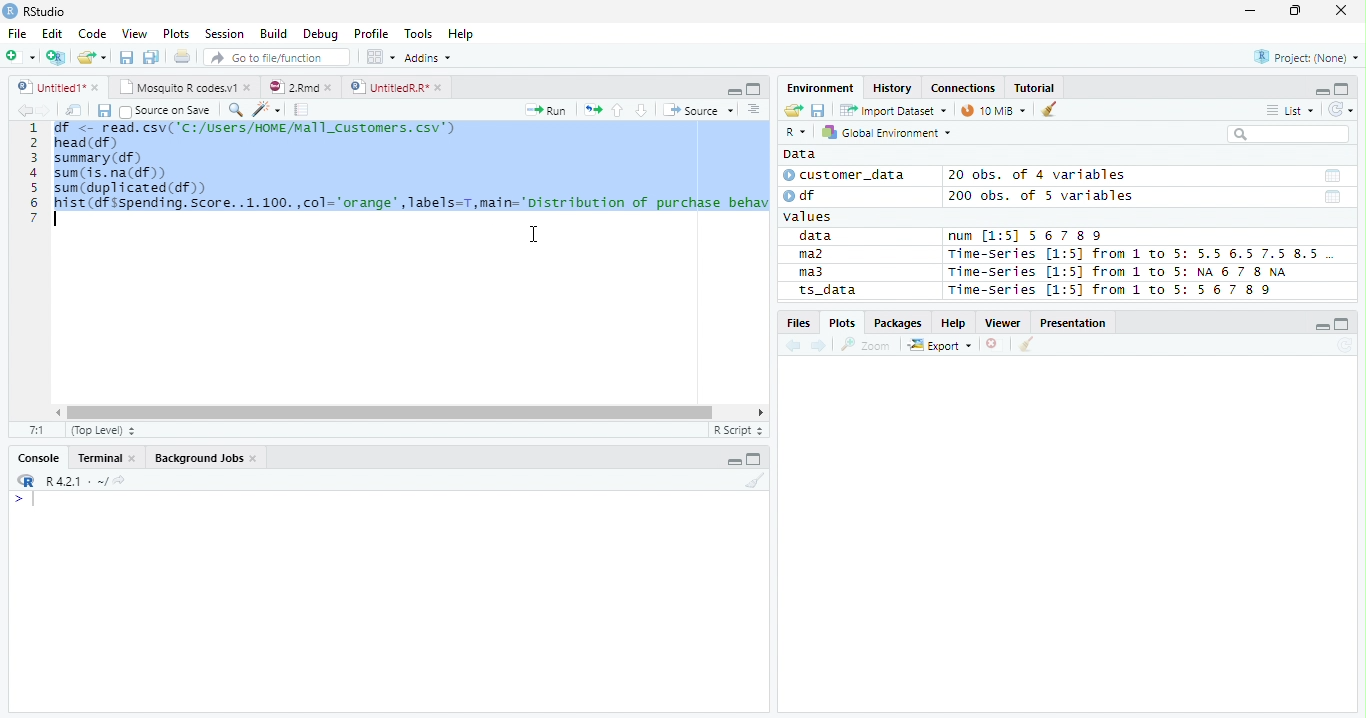  I want to click on Restore Down, so click(1298, 11).